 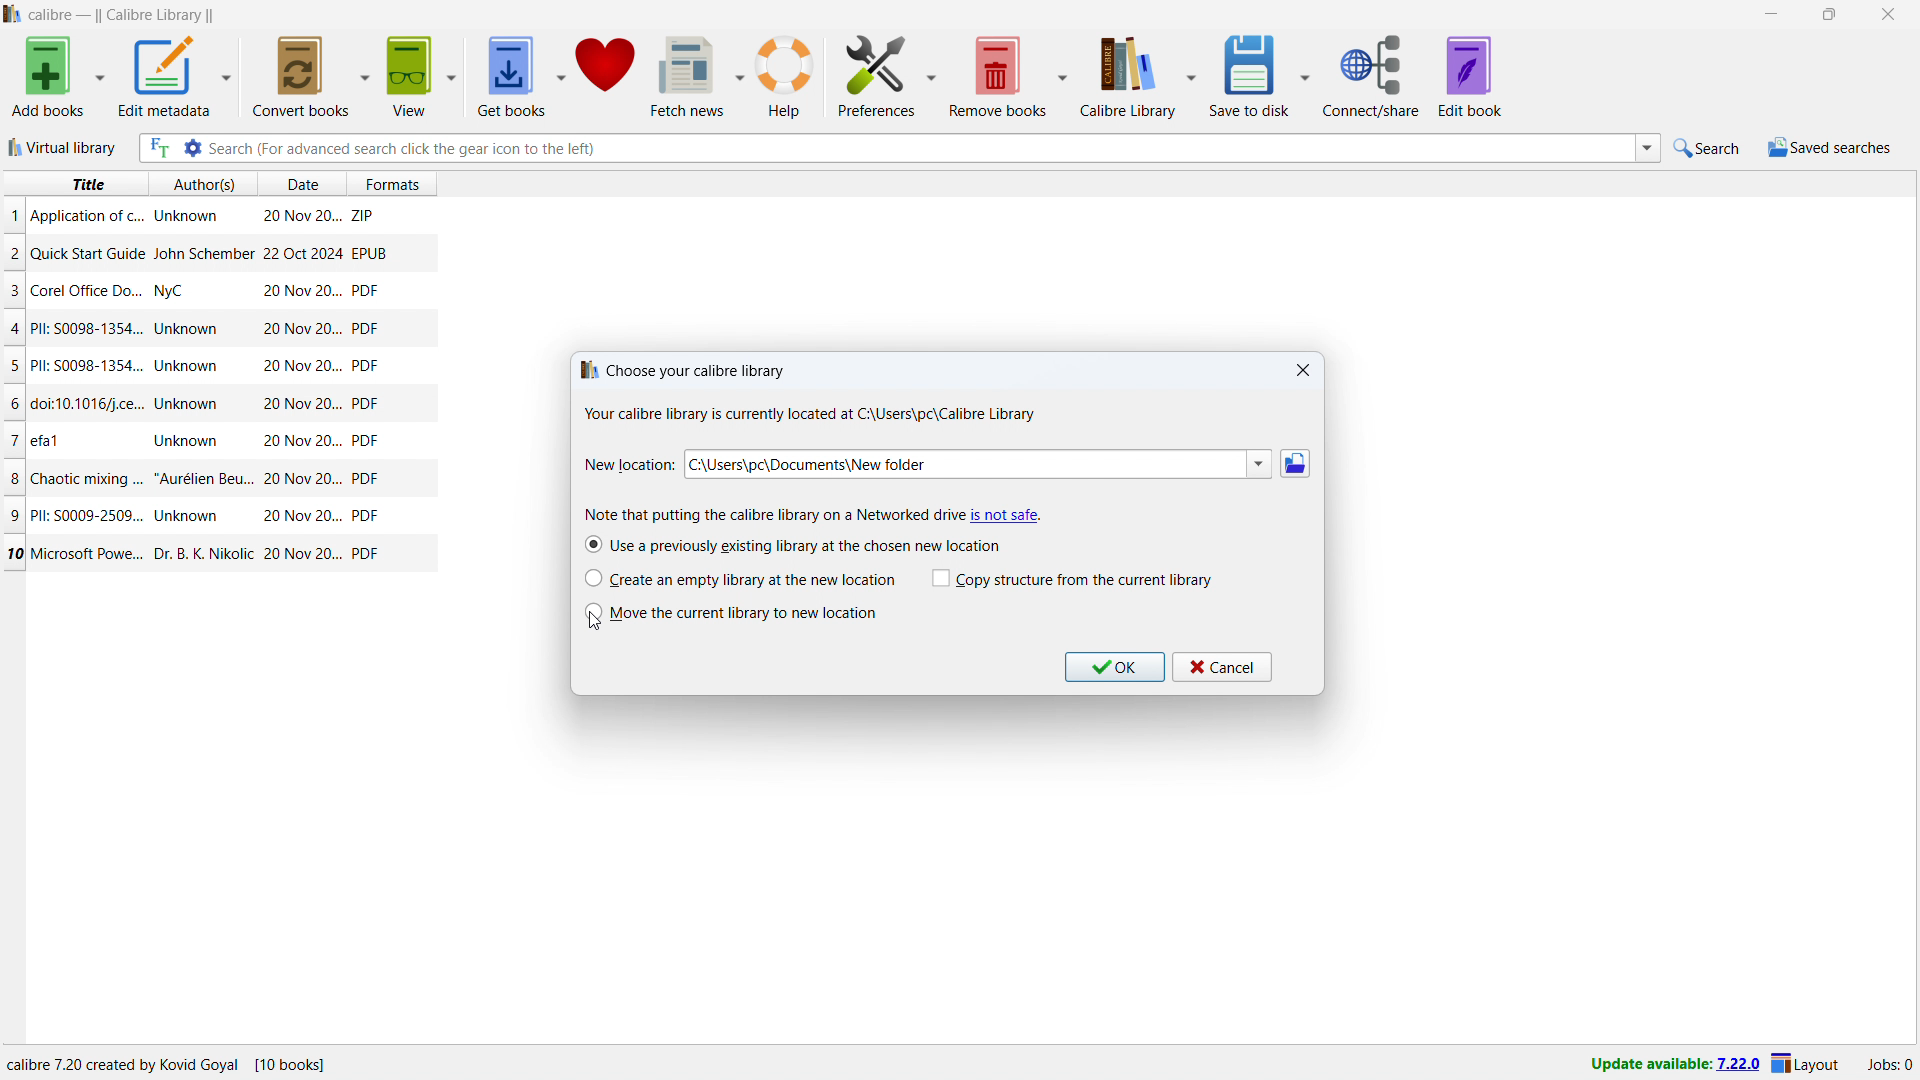 I want to click on Date, so click(x=299, y=516).